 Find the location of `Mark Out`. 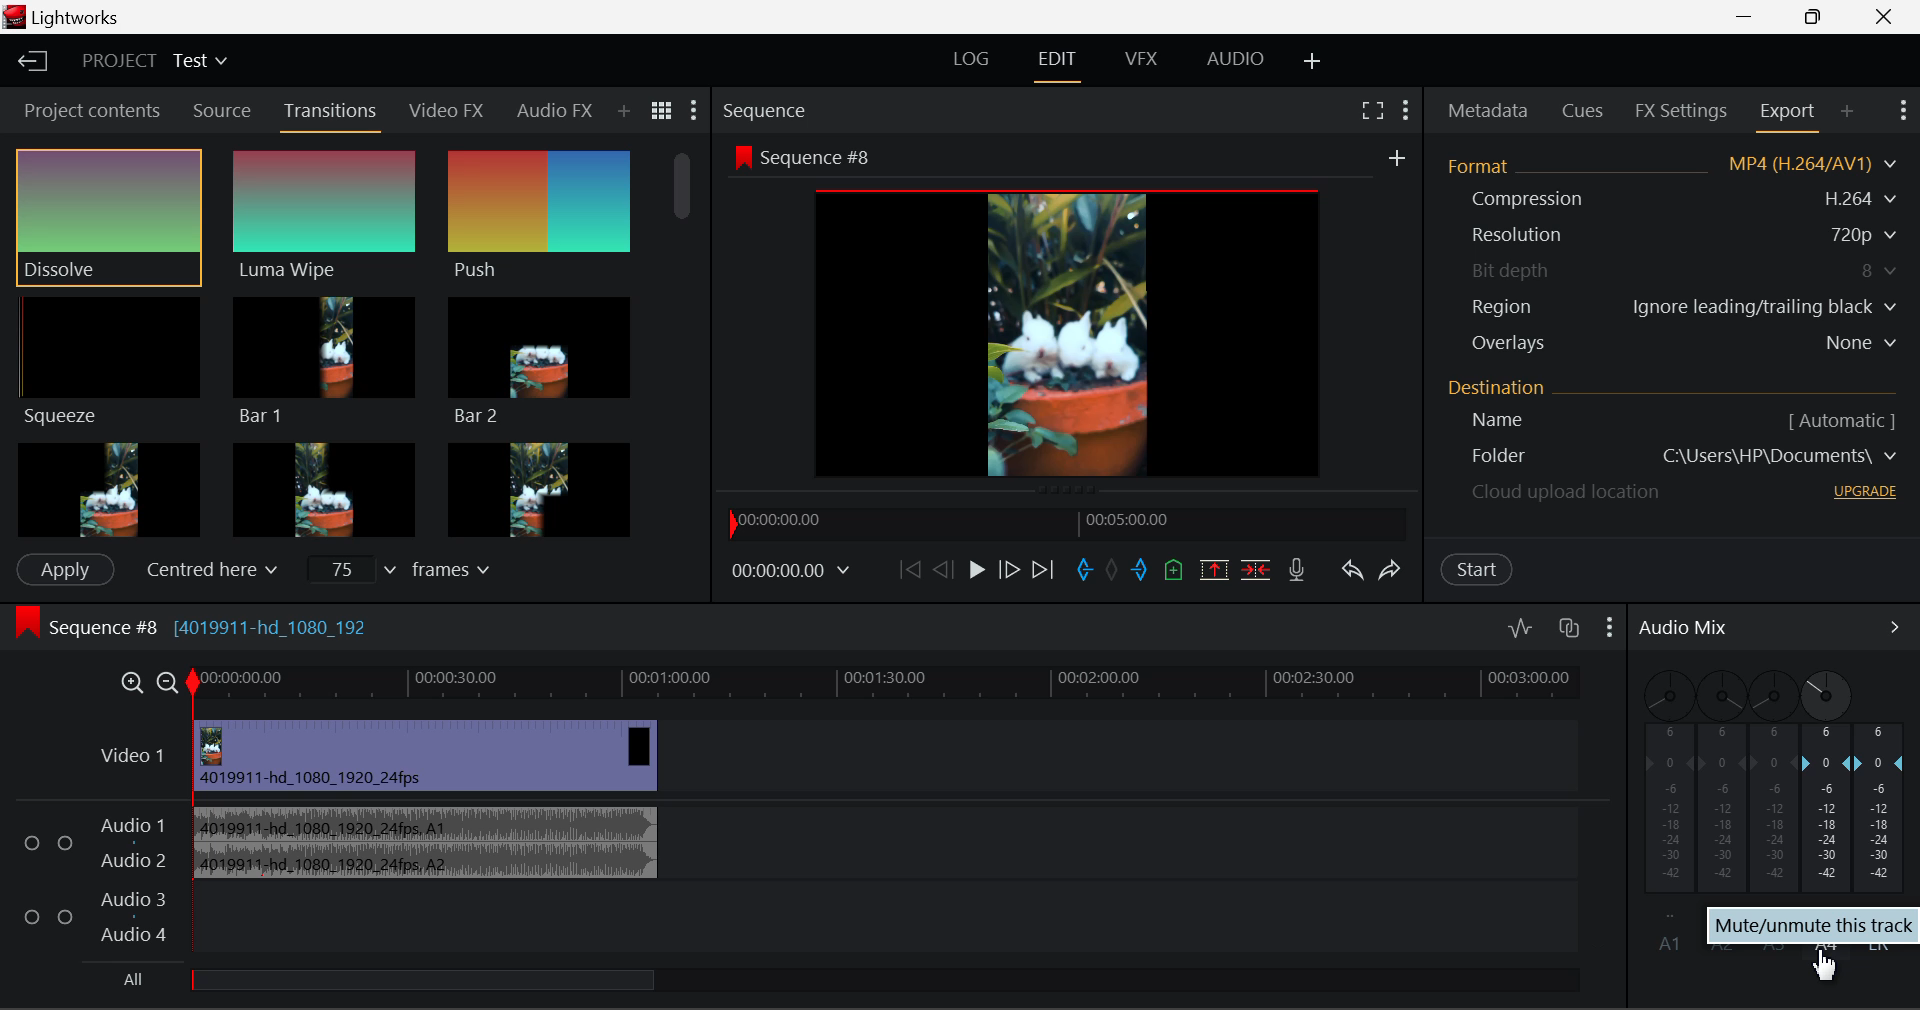

Mark Out is located at coordinates (1142, 571).